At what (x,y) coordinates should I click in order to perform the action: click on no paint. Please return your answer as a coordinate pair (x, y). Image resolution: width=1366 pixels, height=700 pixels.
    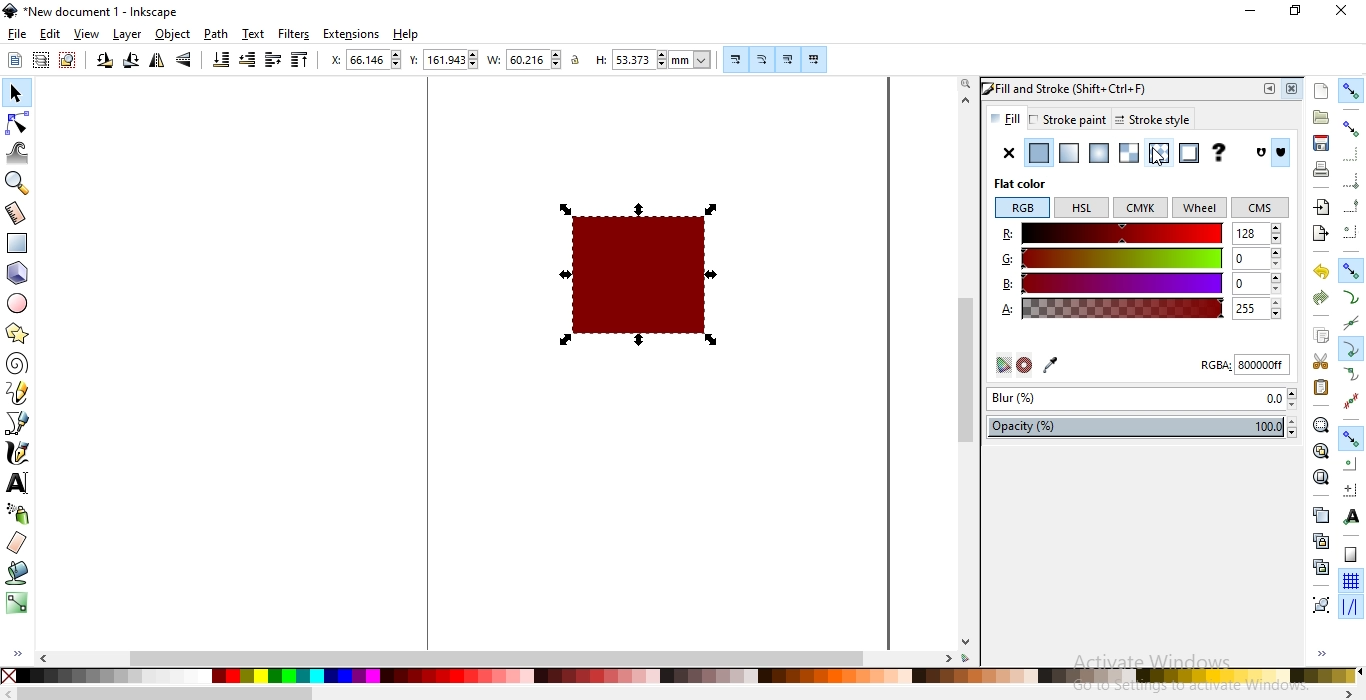
    Looking at the image, I should click on (1009, 153).